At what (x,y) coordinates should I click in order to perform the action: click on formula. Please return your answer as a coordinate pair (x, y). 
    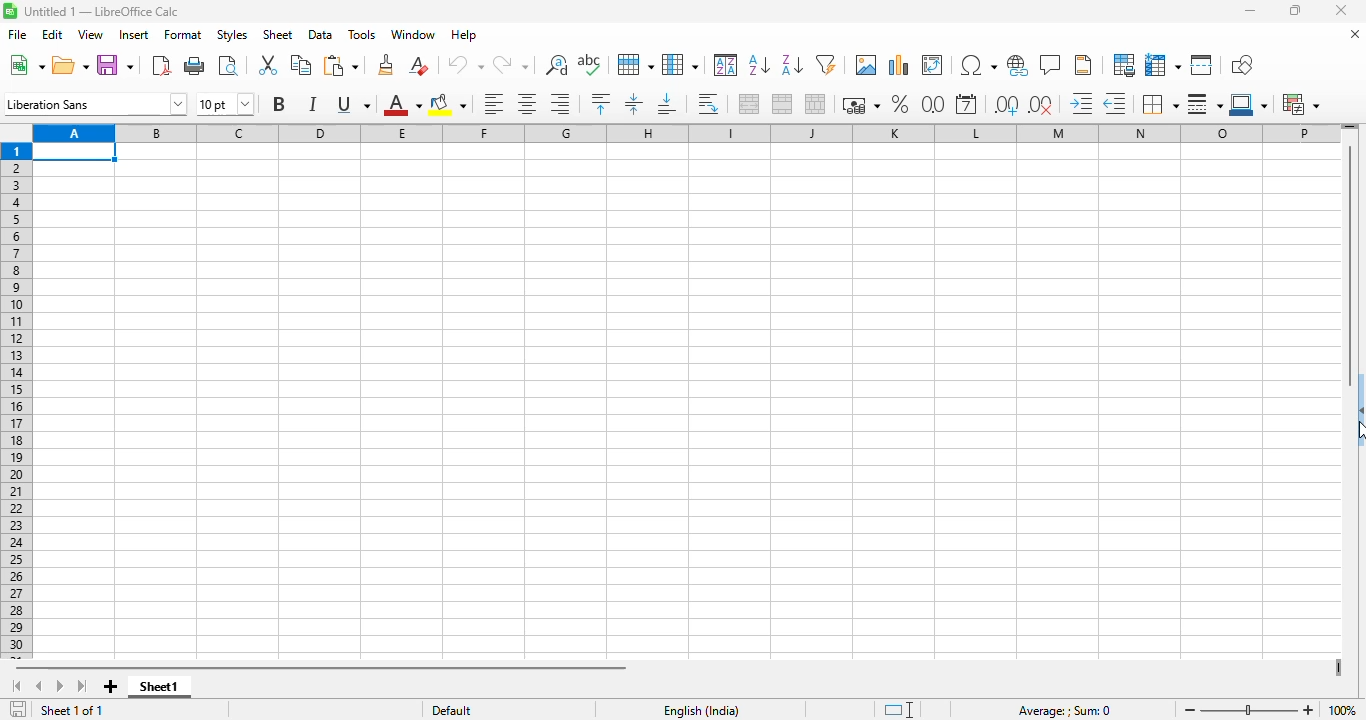
    Looking at the image, I should click on (1065, 711).